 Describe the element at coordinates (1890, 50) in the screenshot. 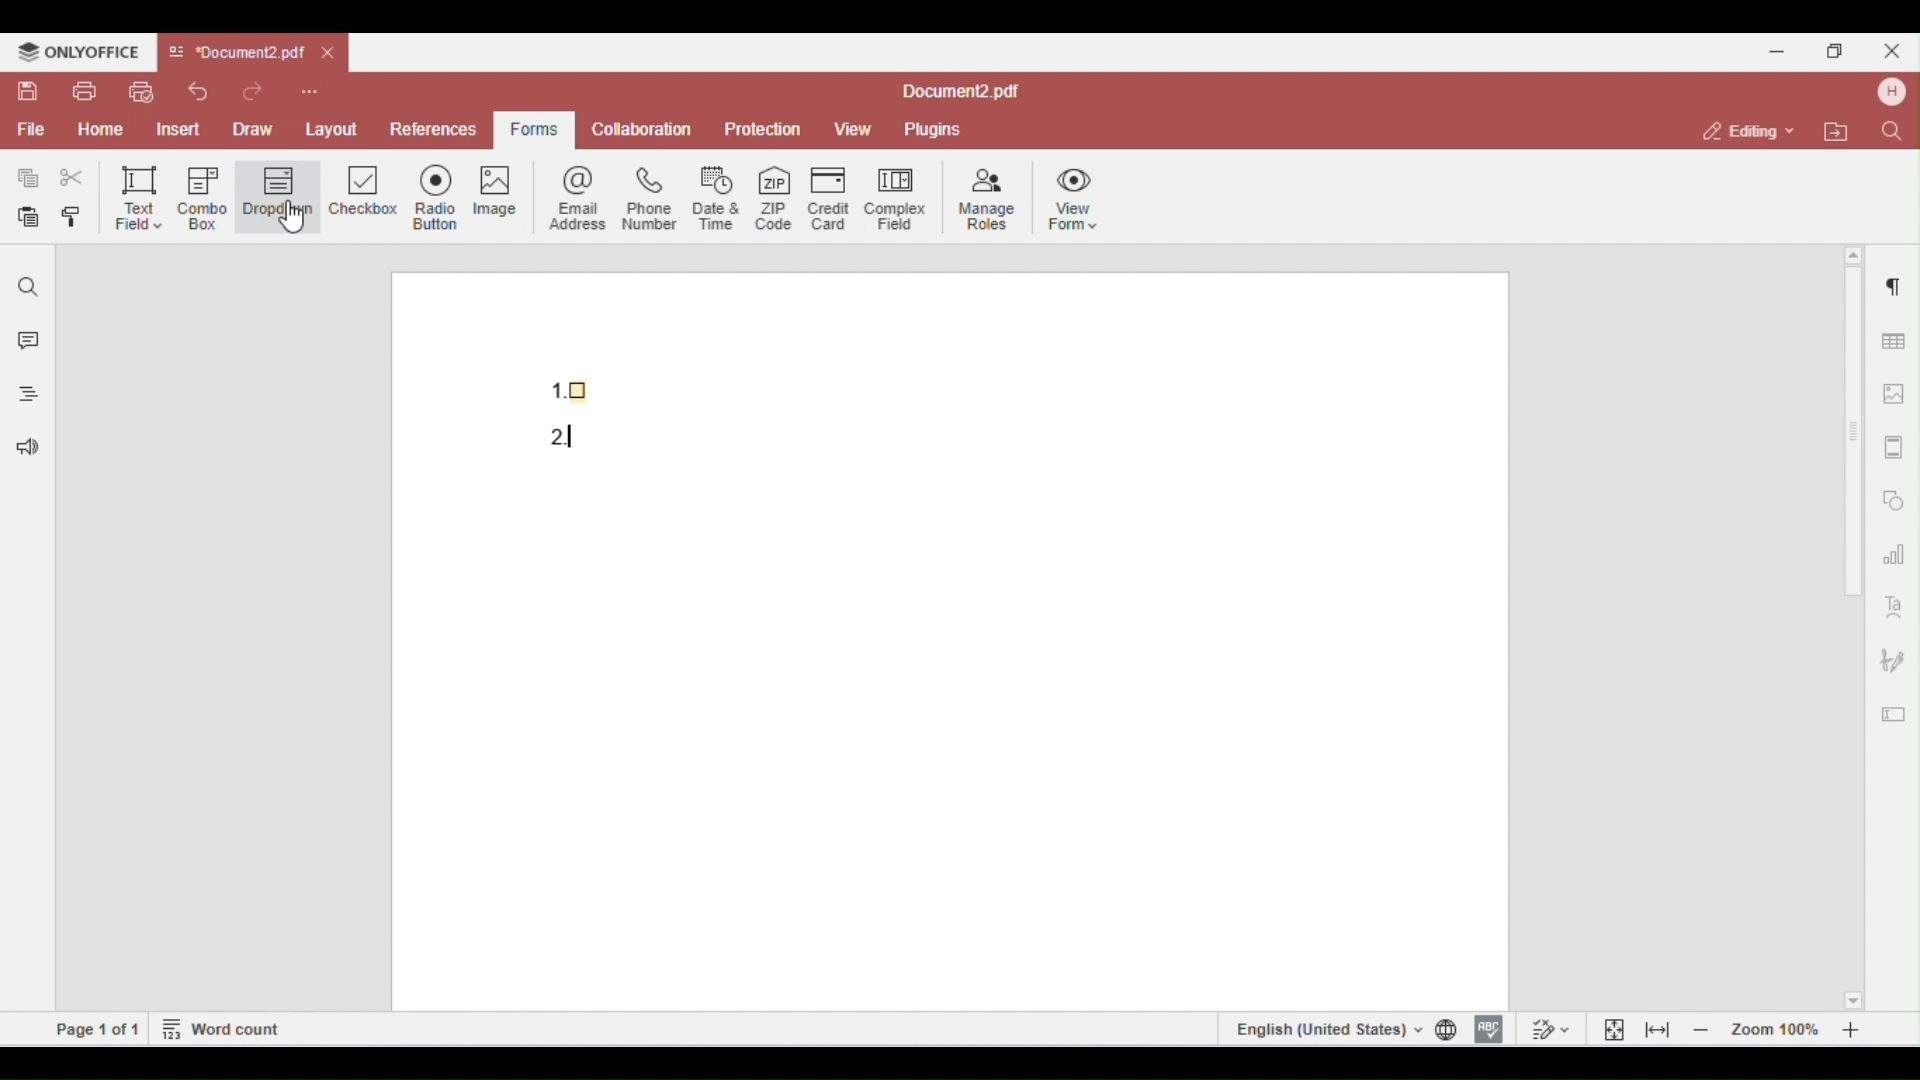

I see `close` at that location.